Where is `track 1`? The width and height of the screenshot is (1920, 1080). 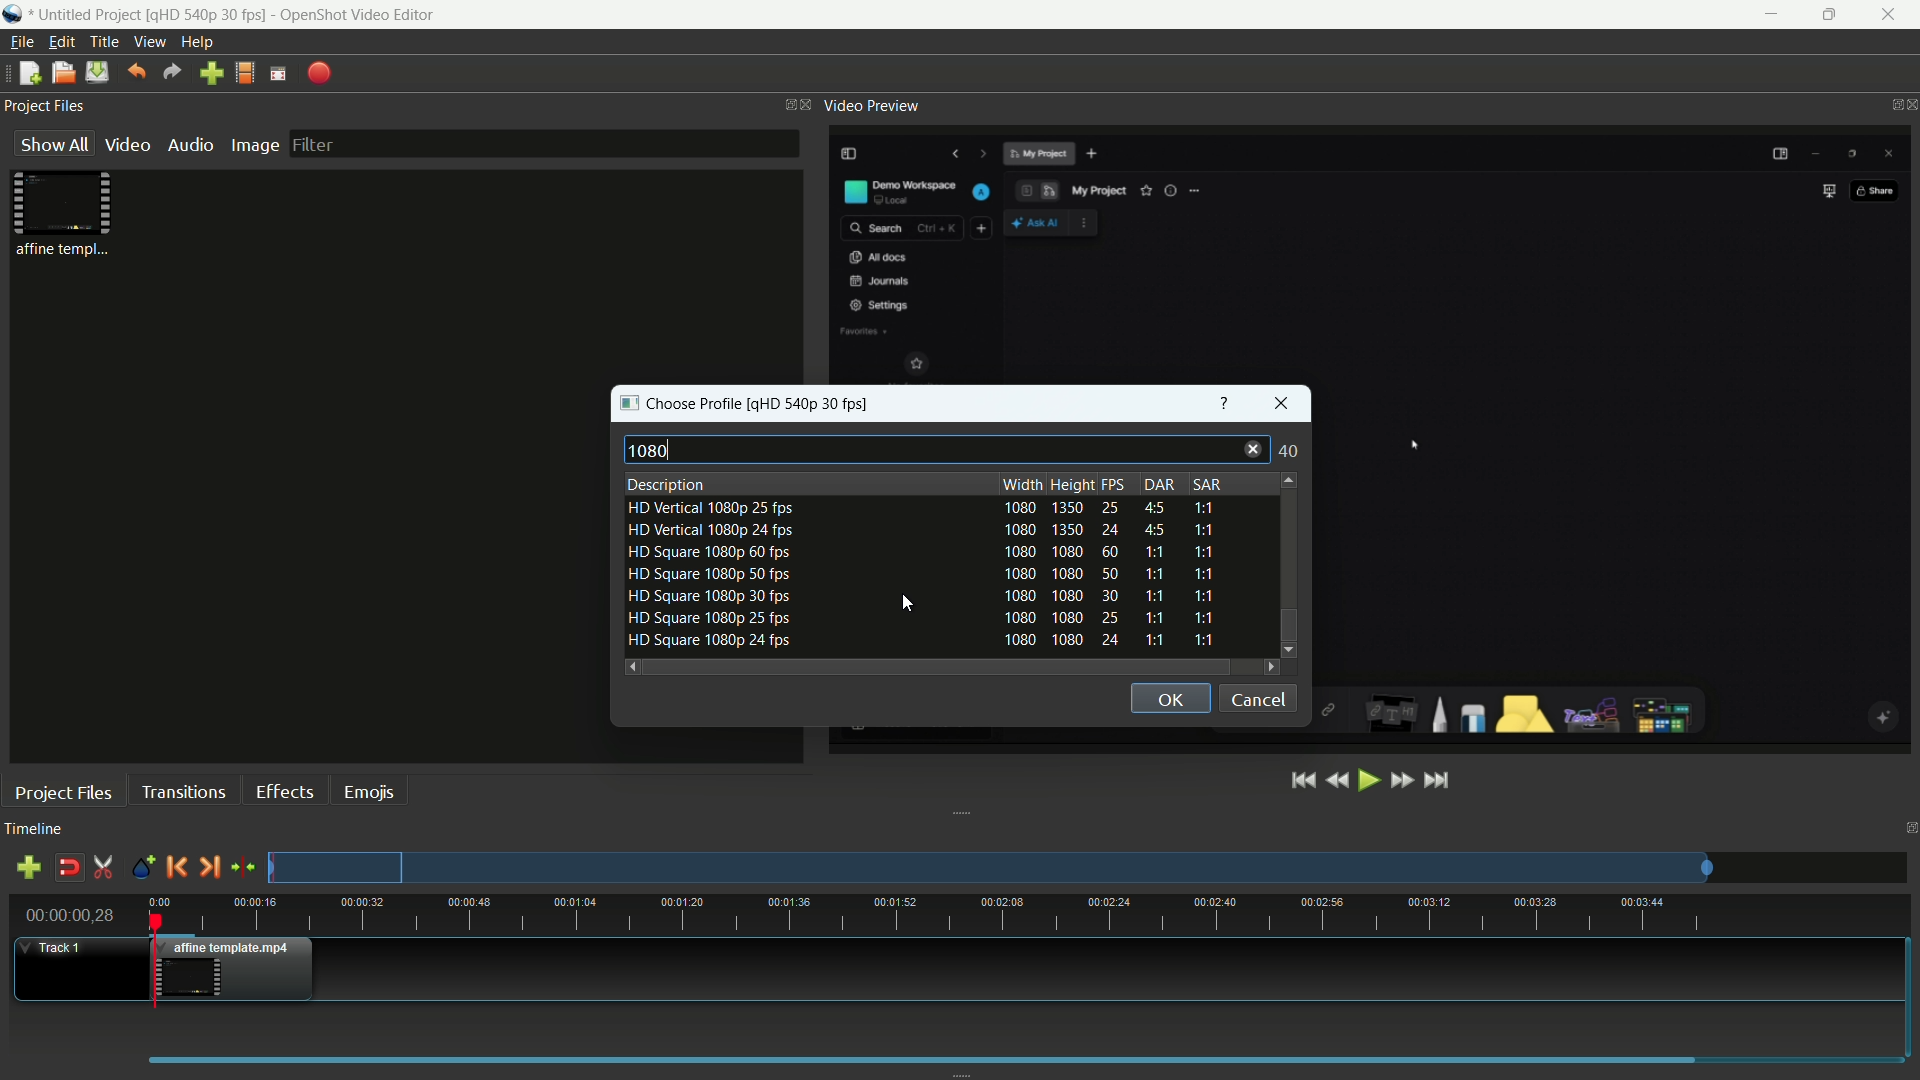
track 1 is located at coordinates (55, 948).